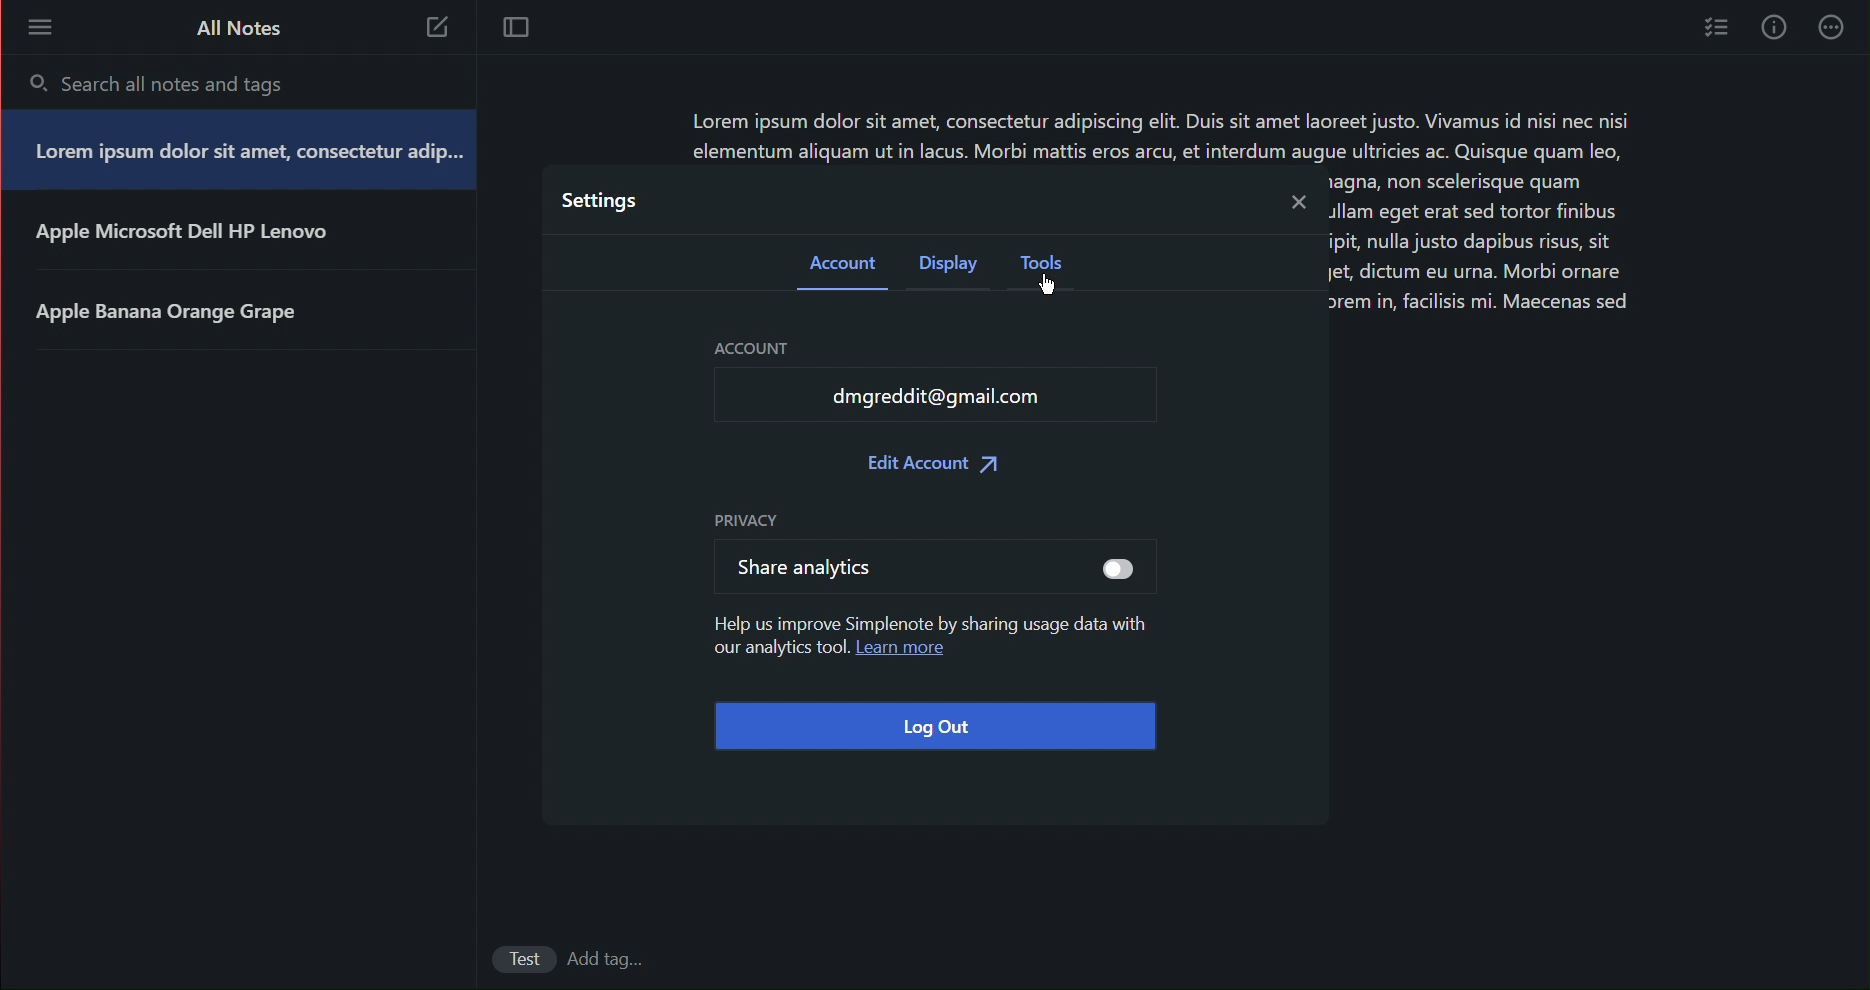 The height and width of the screenshot is (990, 1870). Describe the element at coordinates (1048, 268) in the screenshot. I see `Tools` at that location.